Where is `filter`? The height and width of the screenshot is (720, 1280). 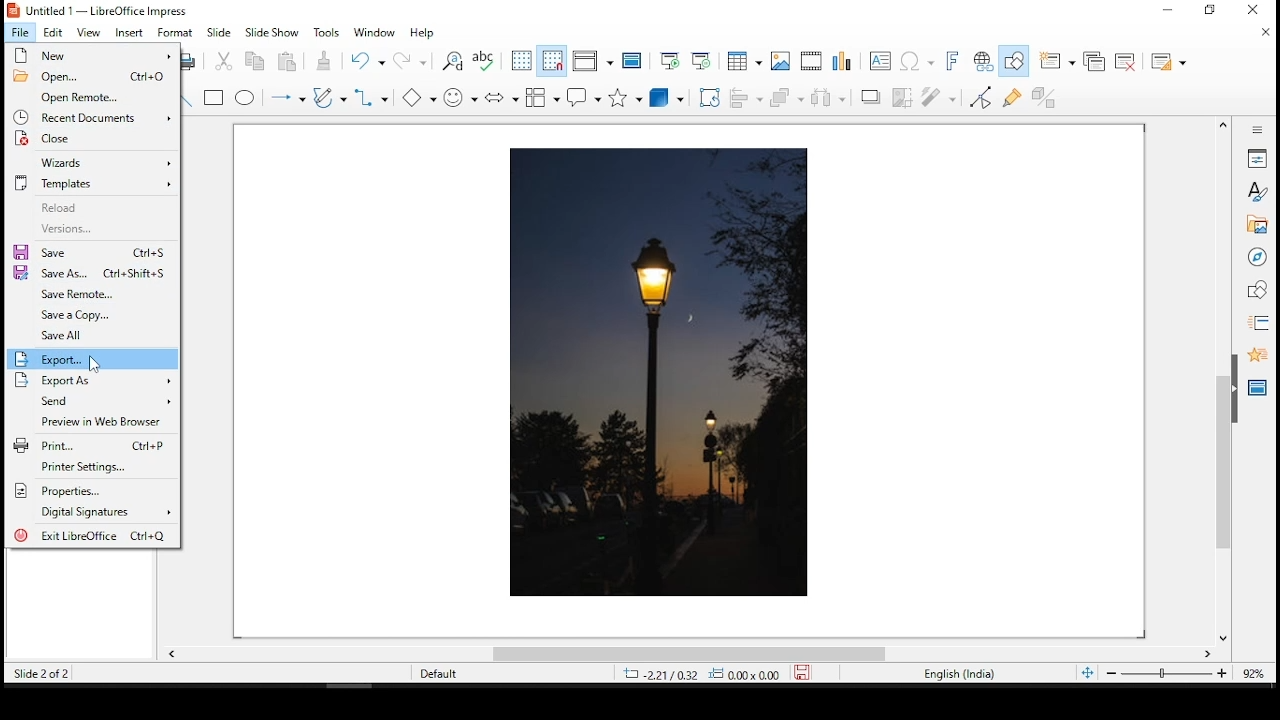 filter is located at coordinates (937, 98).